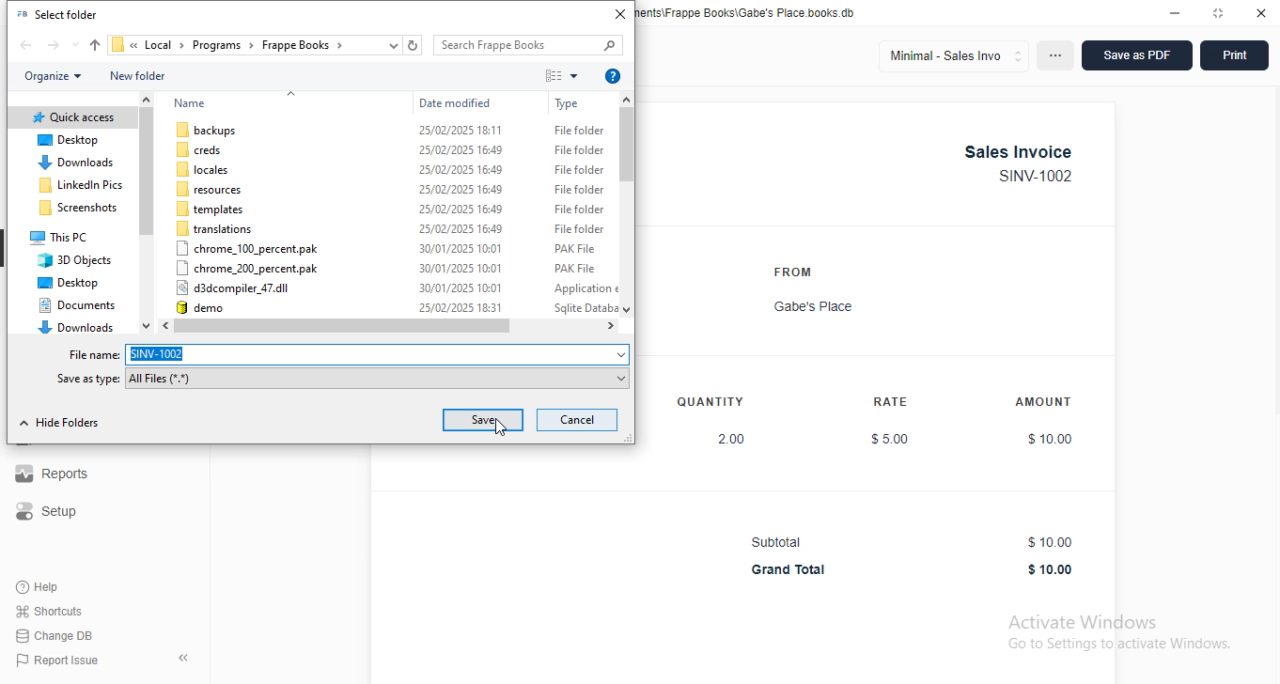 The image size is (1280, 684). What do you see at coordinates (460, 307) in the screenshot?
I see `25/02/2025 18:31` at bounding box center [460, 307].